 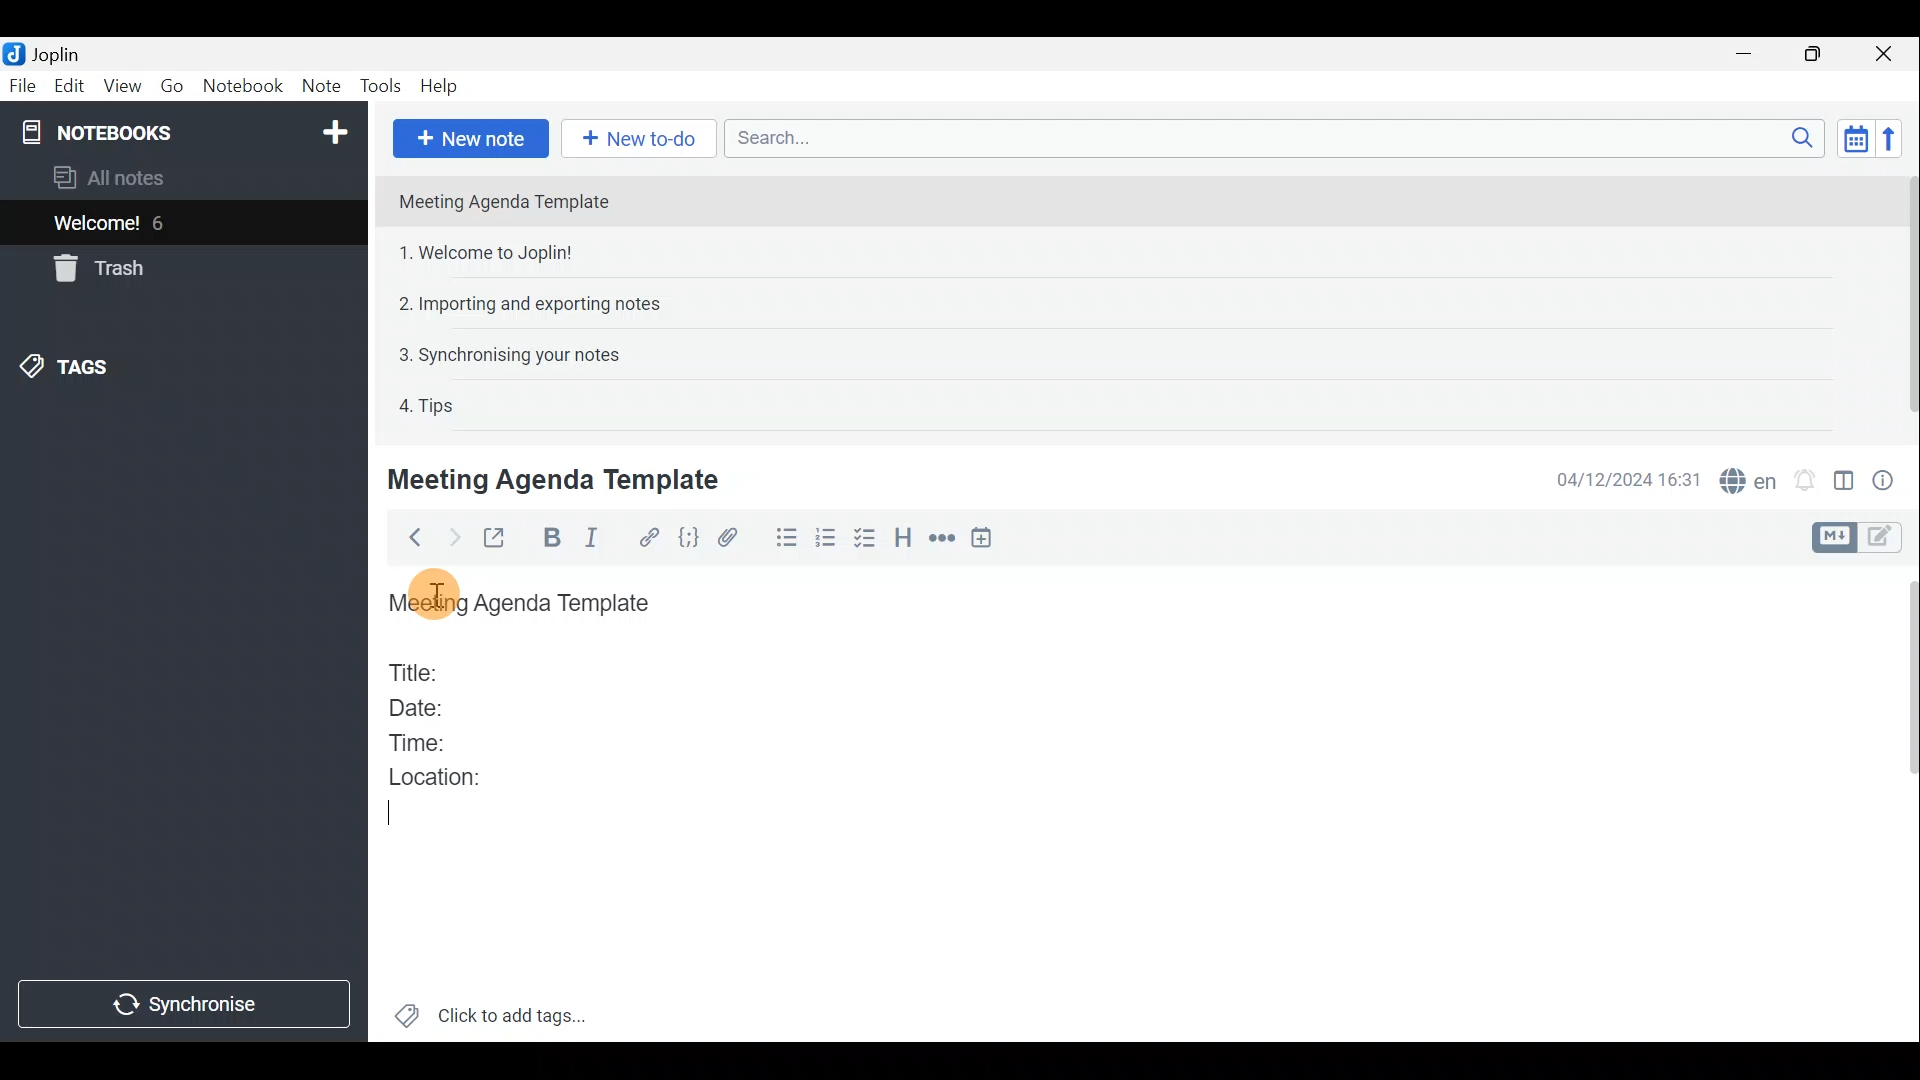 What do you see at coordinates (443, 86) in the screenshot?
I see `Help` at bounding box center [443, 86].